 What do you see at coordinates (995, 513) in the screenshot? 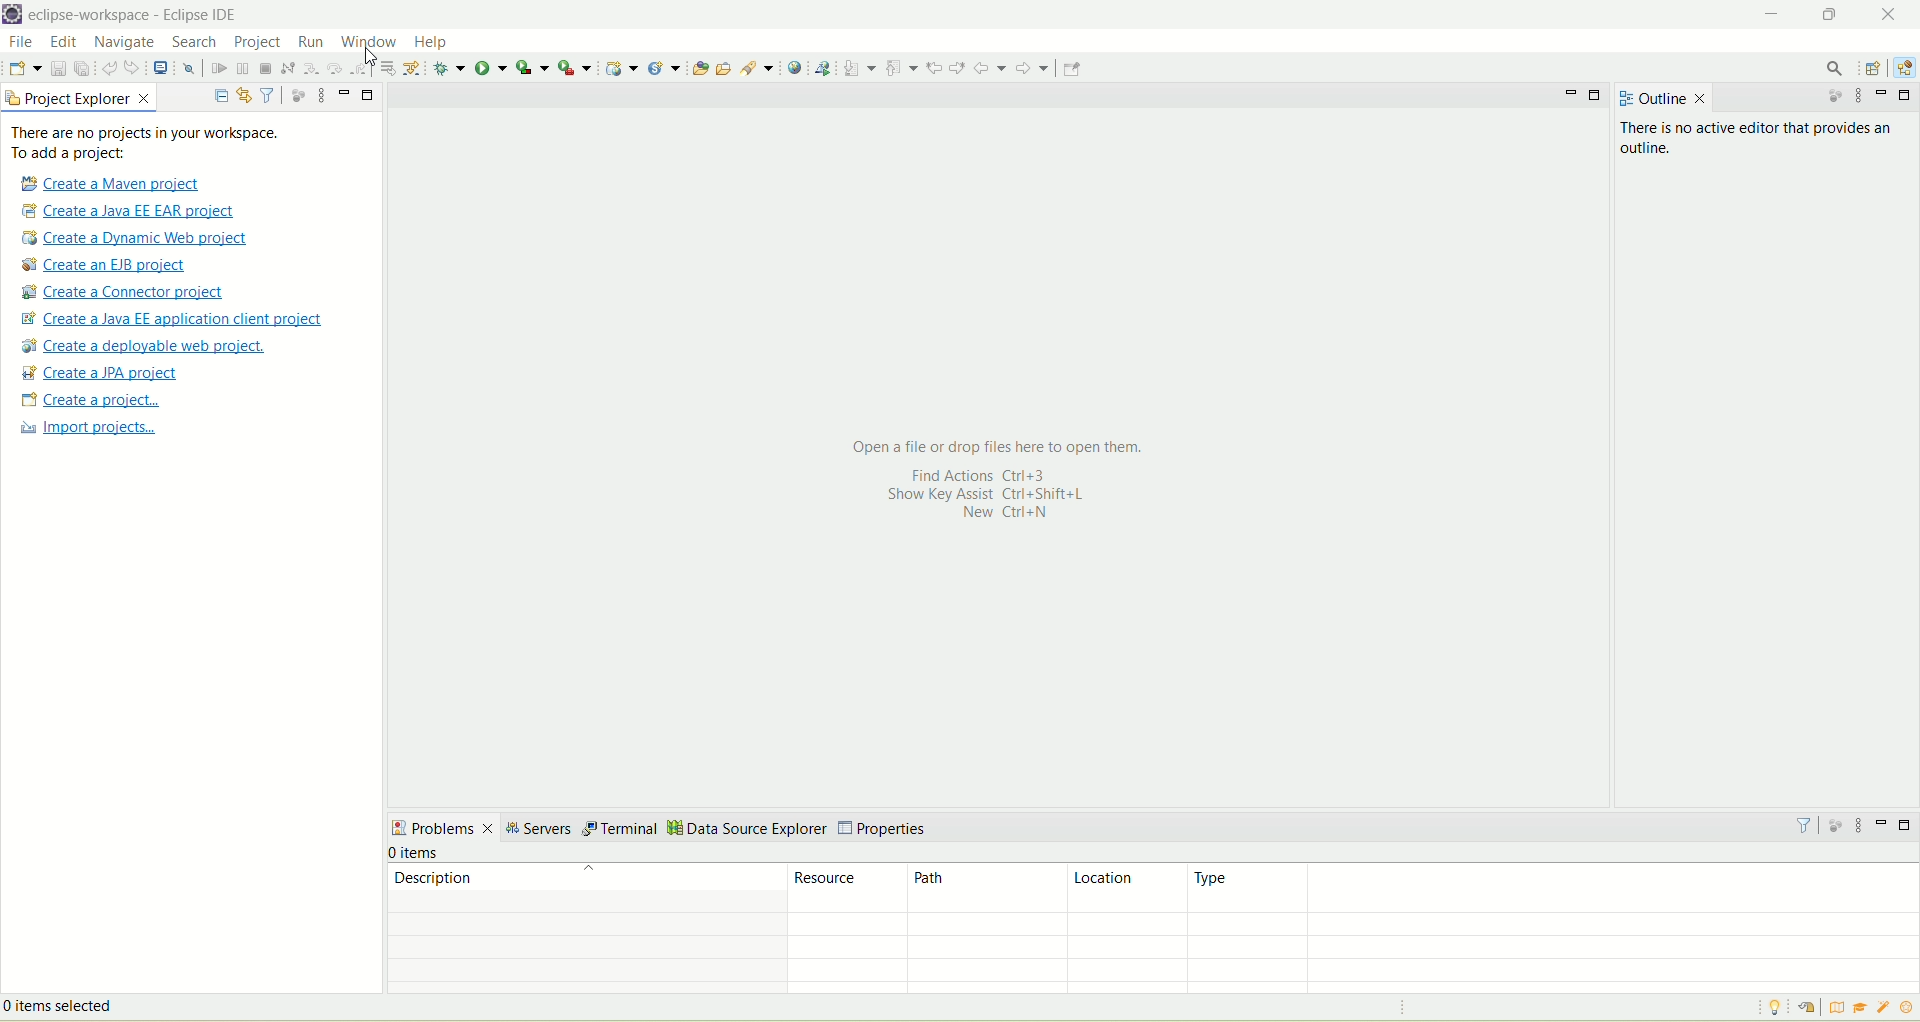
I see `New Ctrl+N` at bounding box center [995, 513].